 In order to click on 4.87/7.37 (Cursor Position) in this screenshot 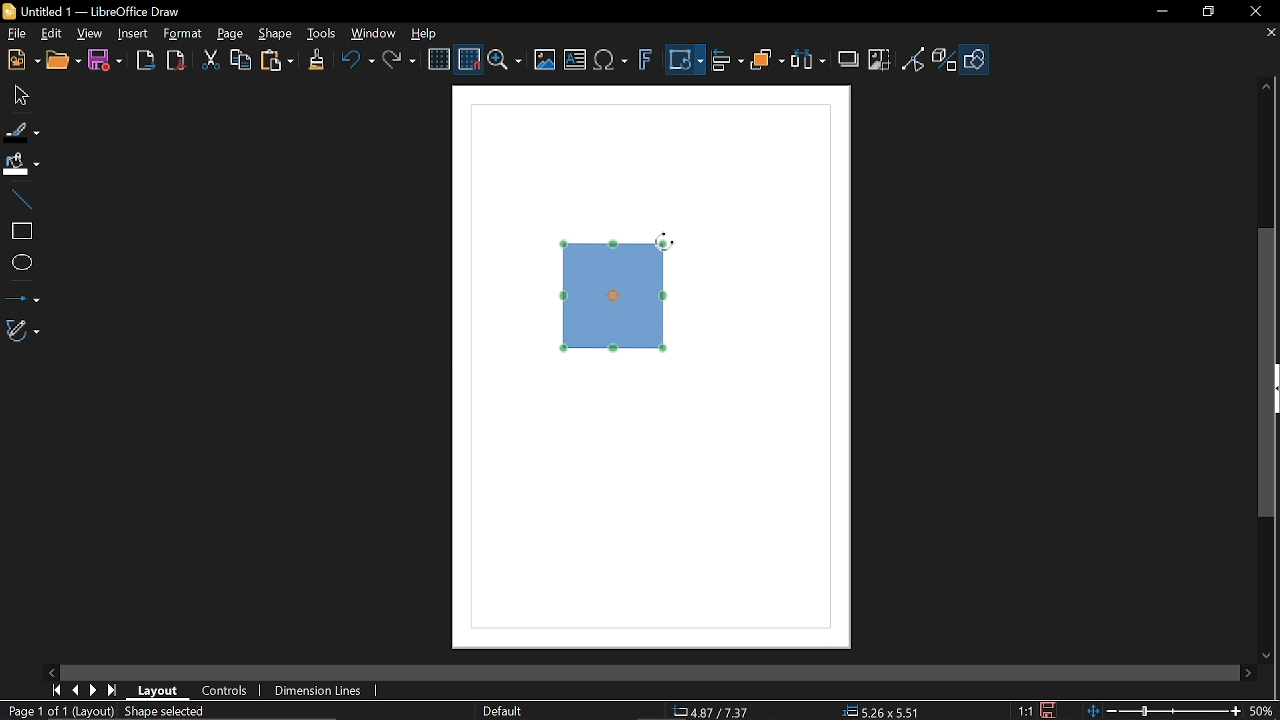, I will do `click(710, 710)`.